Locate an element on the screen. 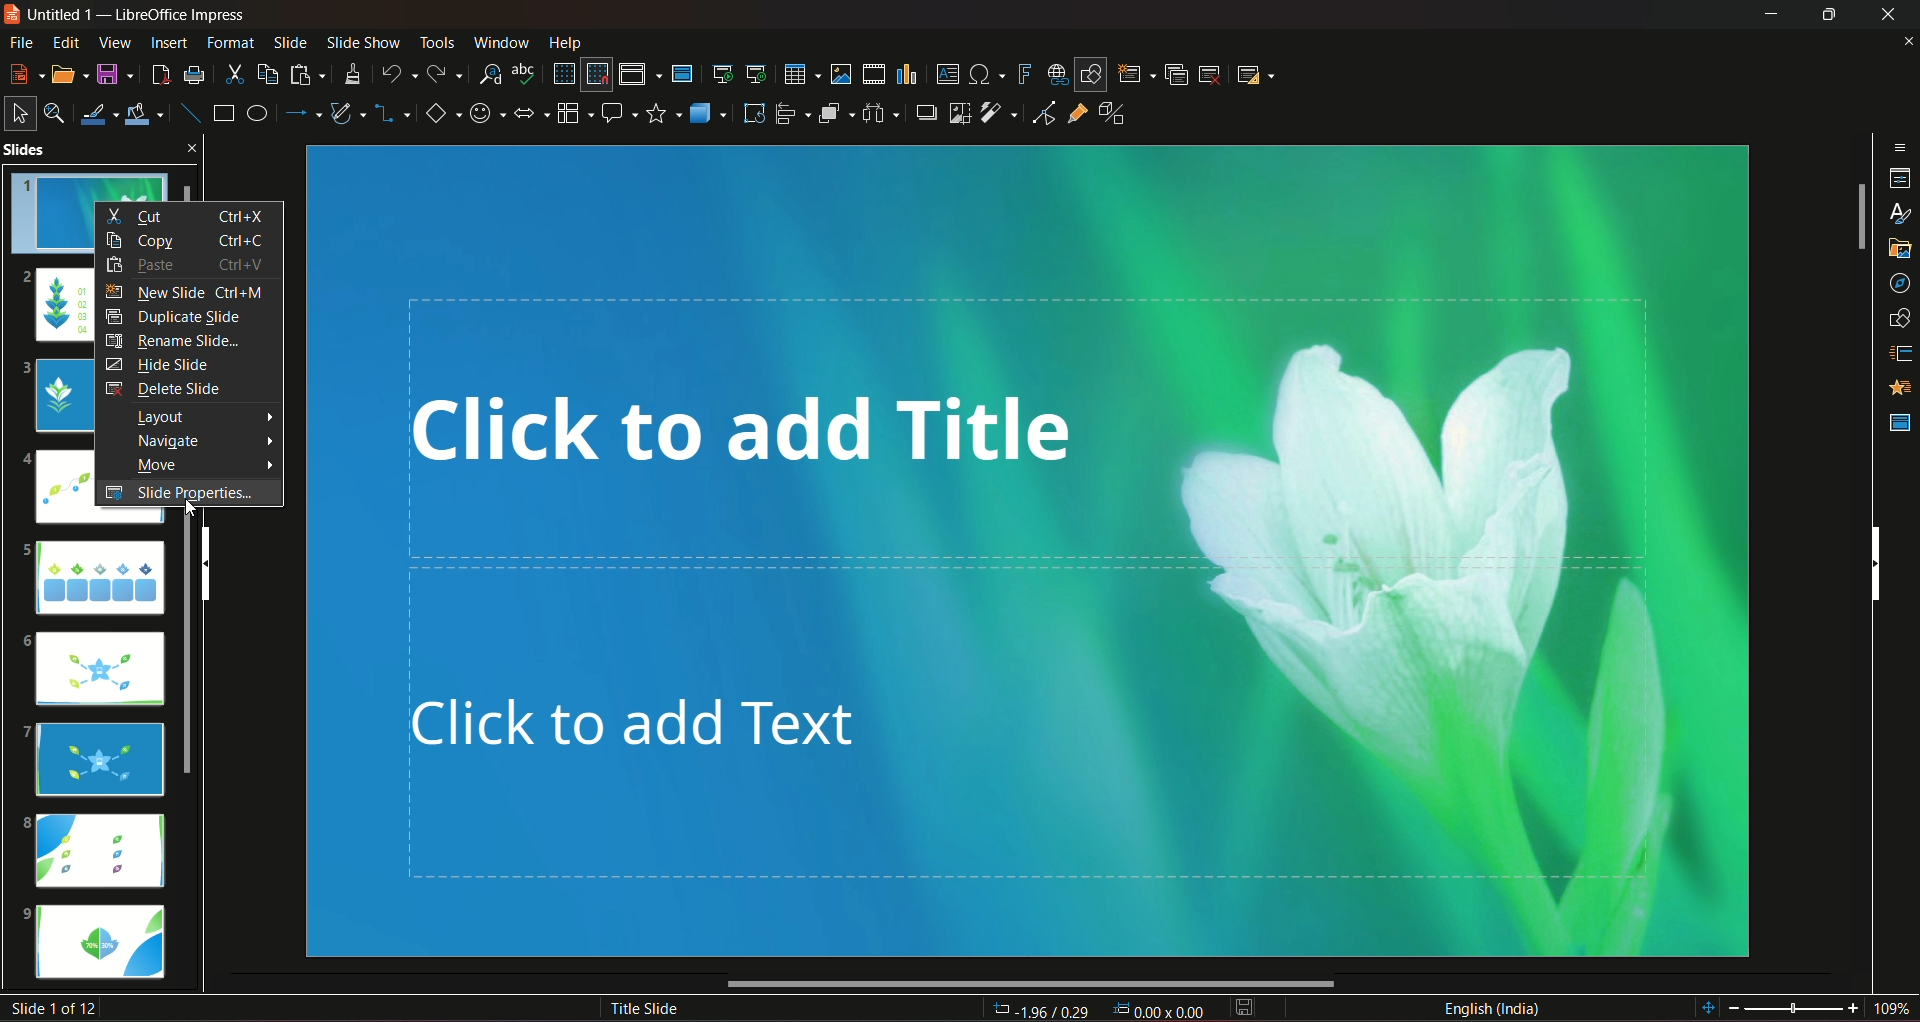 The image size is (1920, 1022). line color is located at coordinates (101, 112).